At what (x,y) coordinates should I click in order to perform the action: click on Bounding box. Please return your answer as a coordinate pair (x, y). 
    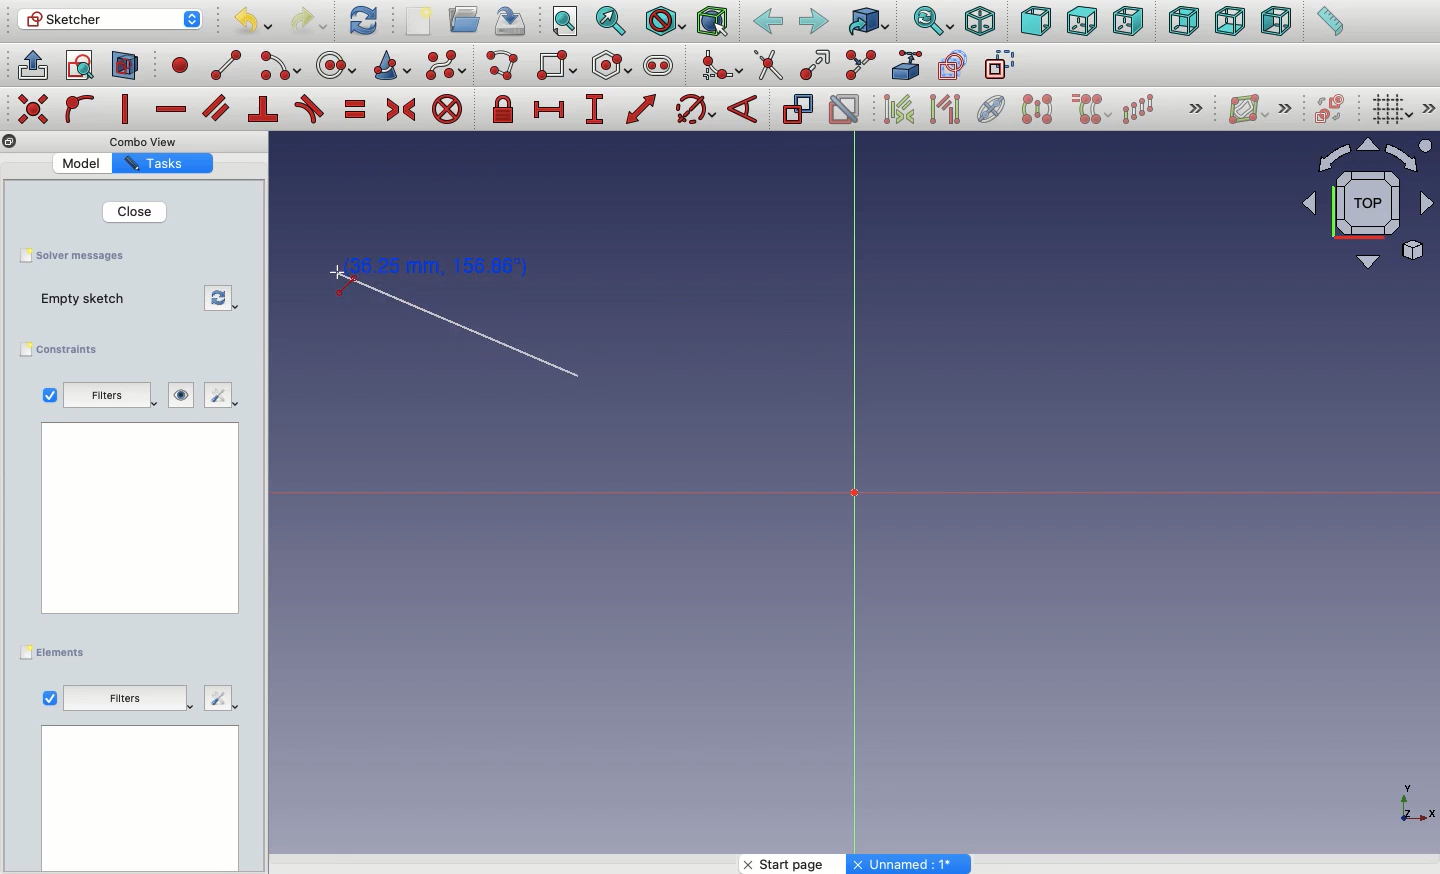
    Looking at the image, I should click on (715, 23).